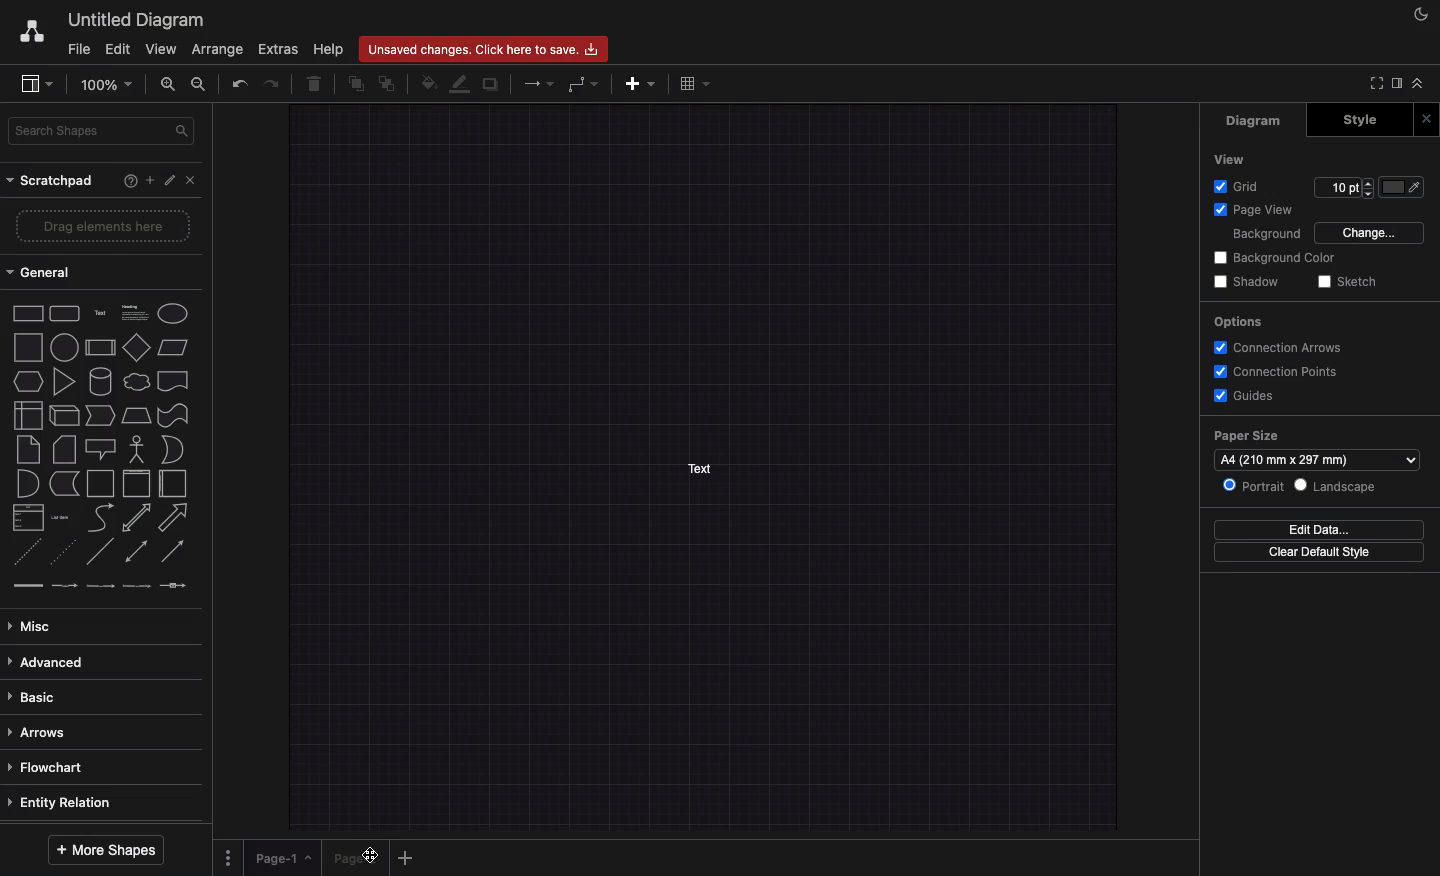  Describe the element at coordinates (273, 86) in the screenshot. I see `Redo` at that location.